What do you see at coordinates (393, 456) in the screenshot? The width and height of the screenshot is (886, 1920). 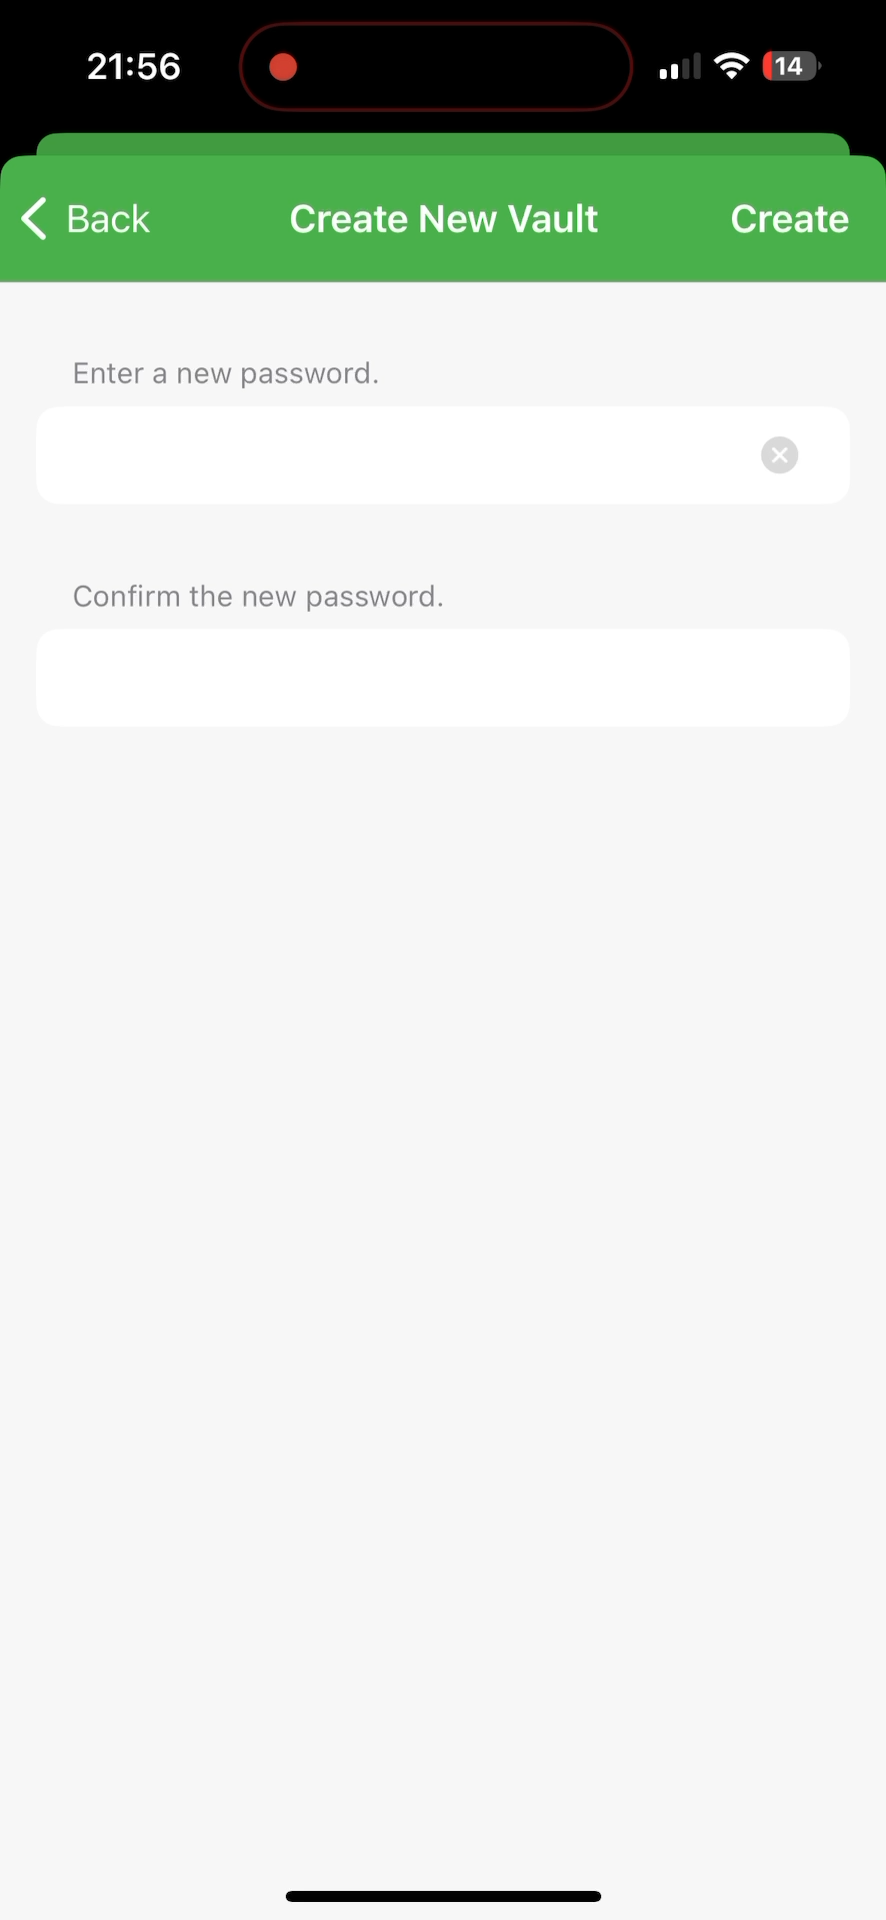 I see `caption for new password` at bounding box center [393, 456].